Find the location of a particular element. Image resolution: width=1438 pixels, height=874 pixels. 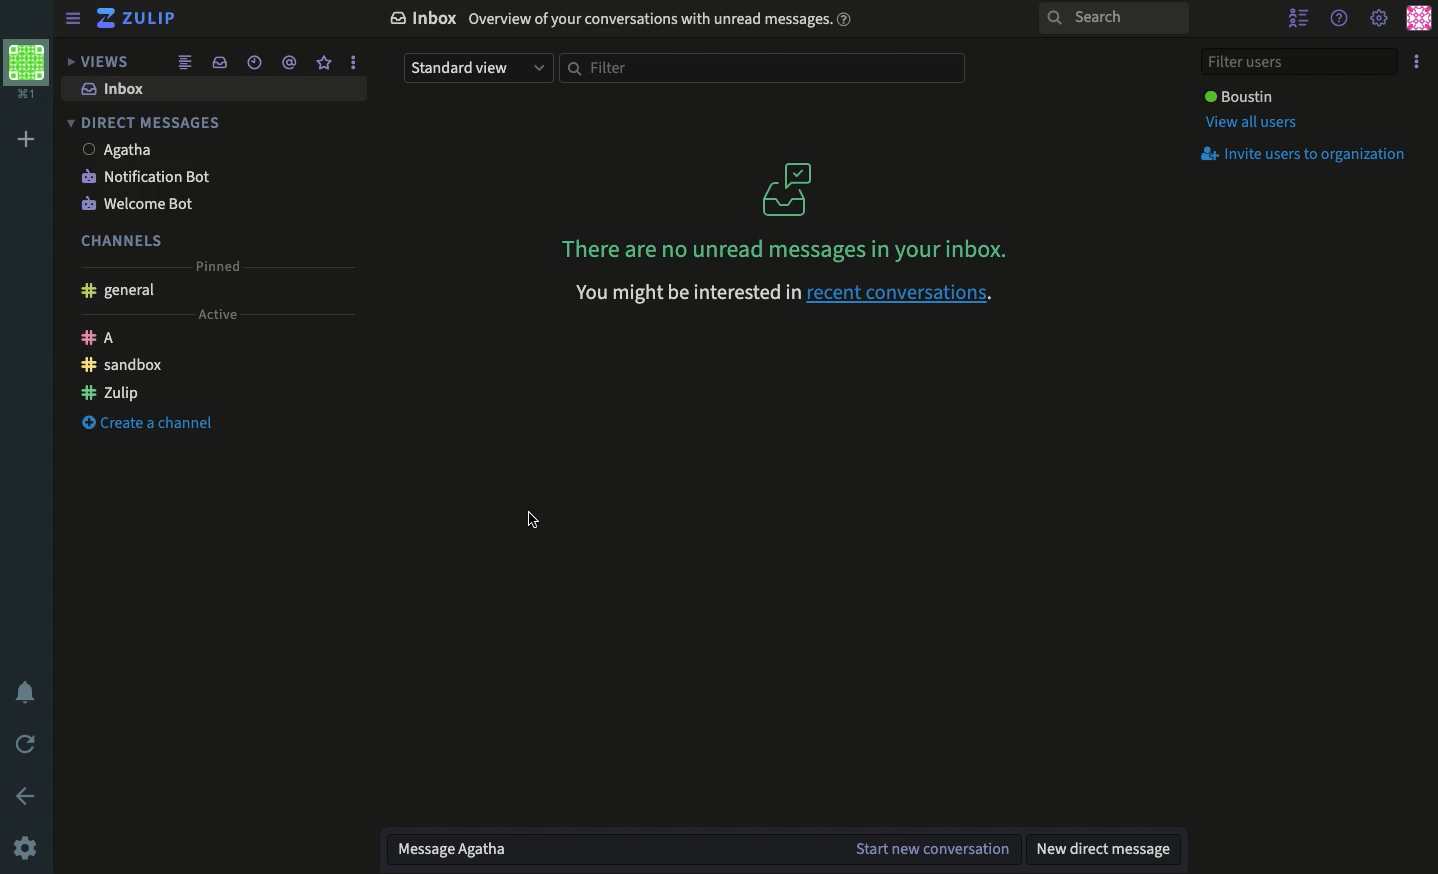

Active is located at coordinates (219, 315).